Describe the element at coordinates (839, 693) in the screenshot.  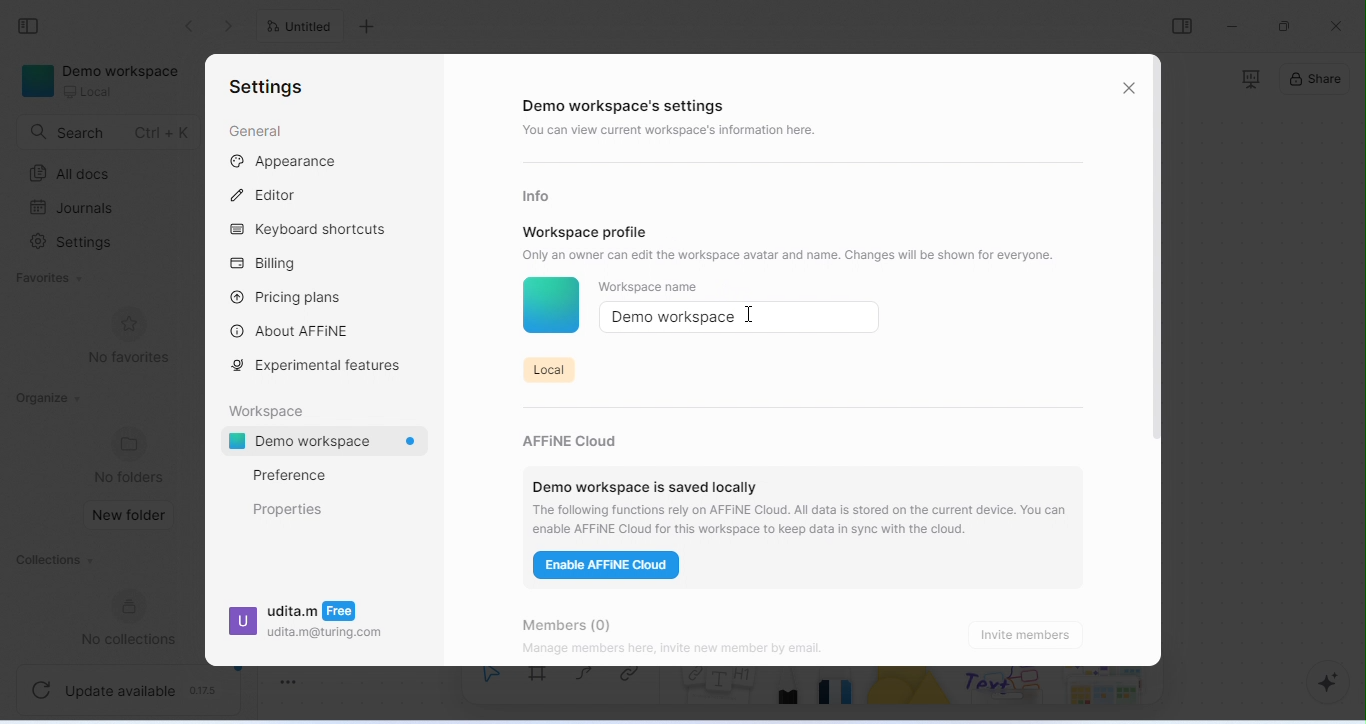
I see `eraser` at that location.